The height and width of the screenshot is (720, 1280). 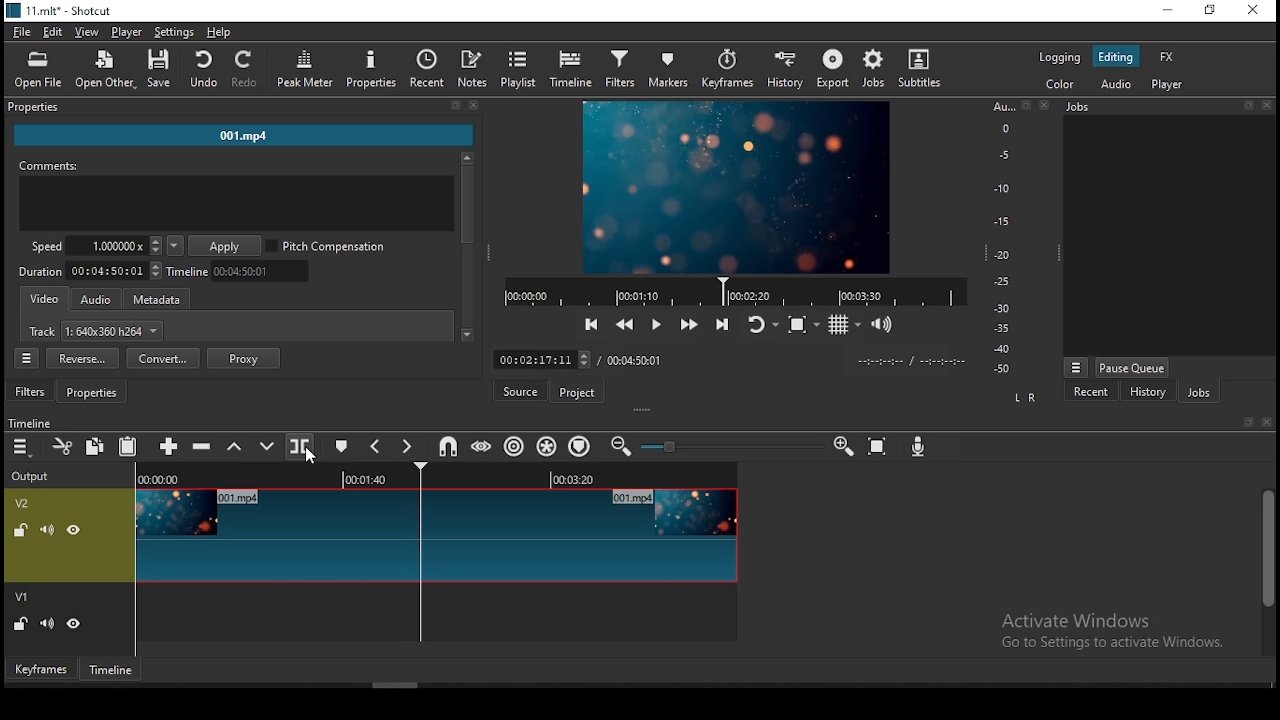 What do you see at coordinates (570, 70) in the screenshot?
I see `timeline` at bounding box center [570, 70].